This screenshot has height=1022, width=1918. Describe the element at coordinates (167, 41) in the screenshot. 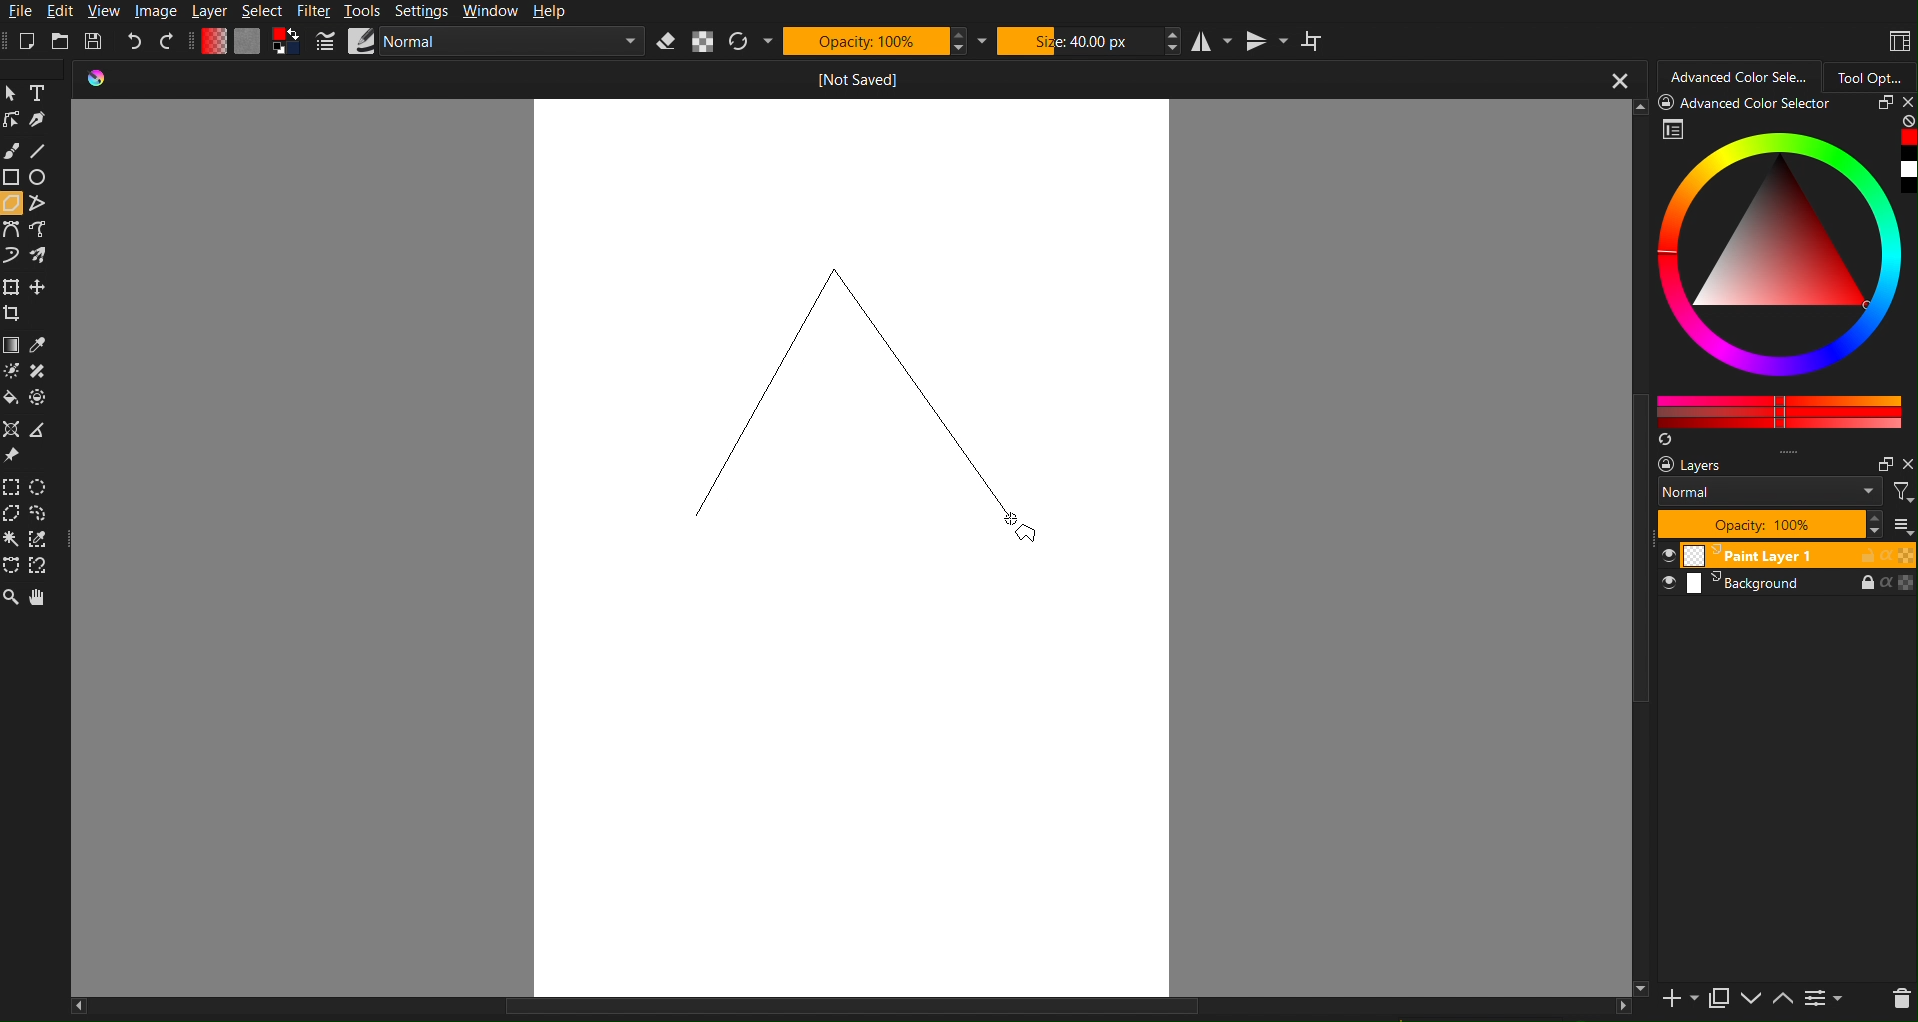

I see `Redo` at that location.